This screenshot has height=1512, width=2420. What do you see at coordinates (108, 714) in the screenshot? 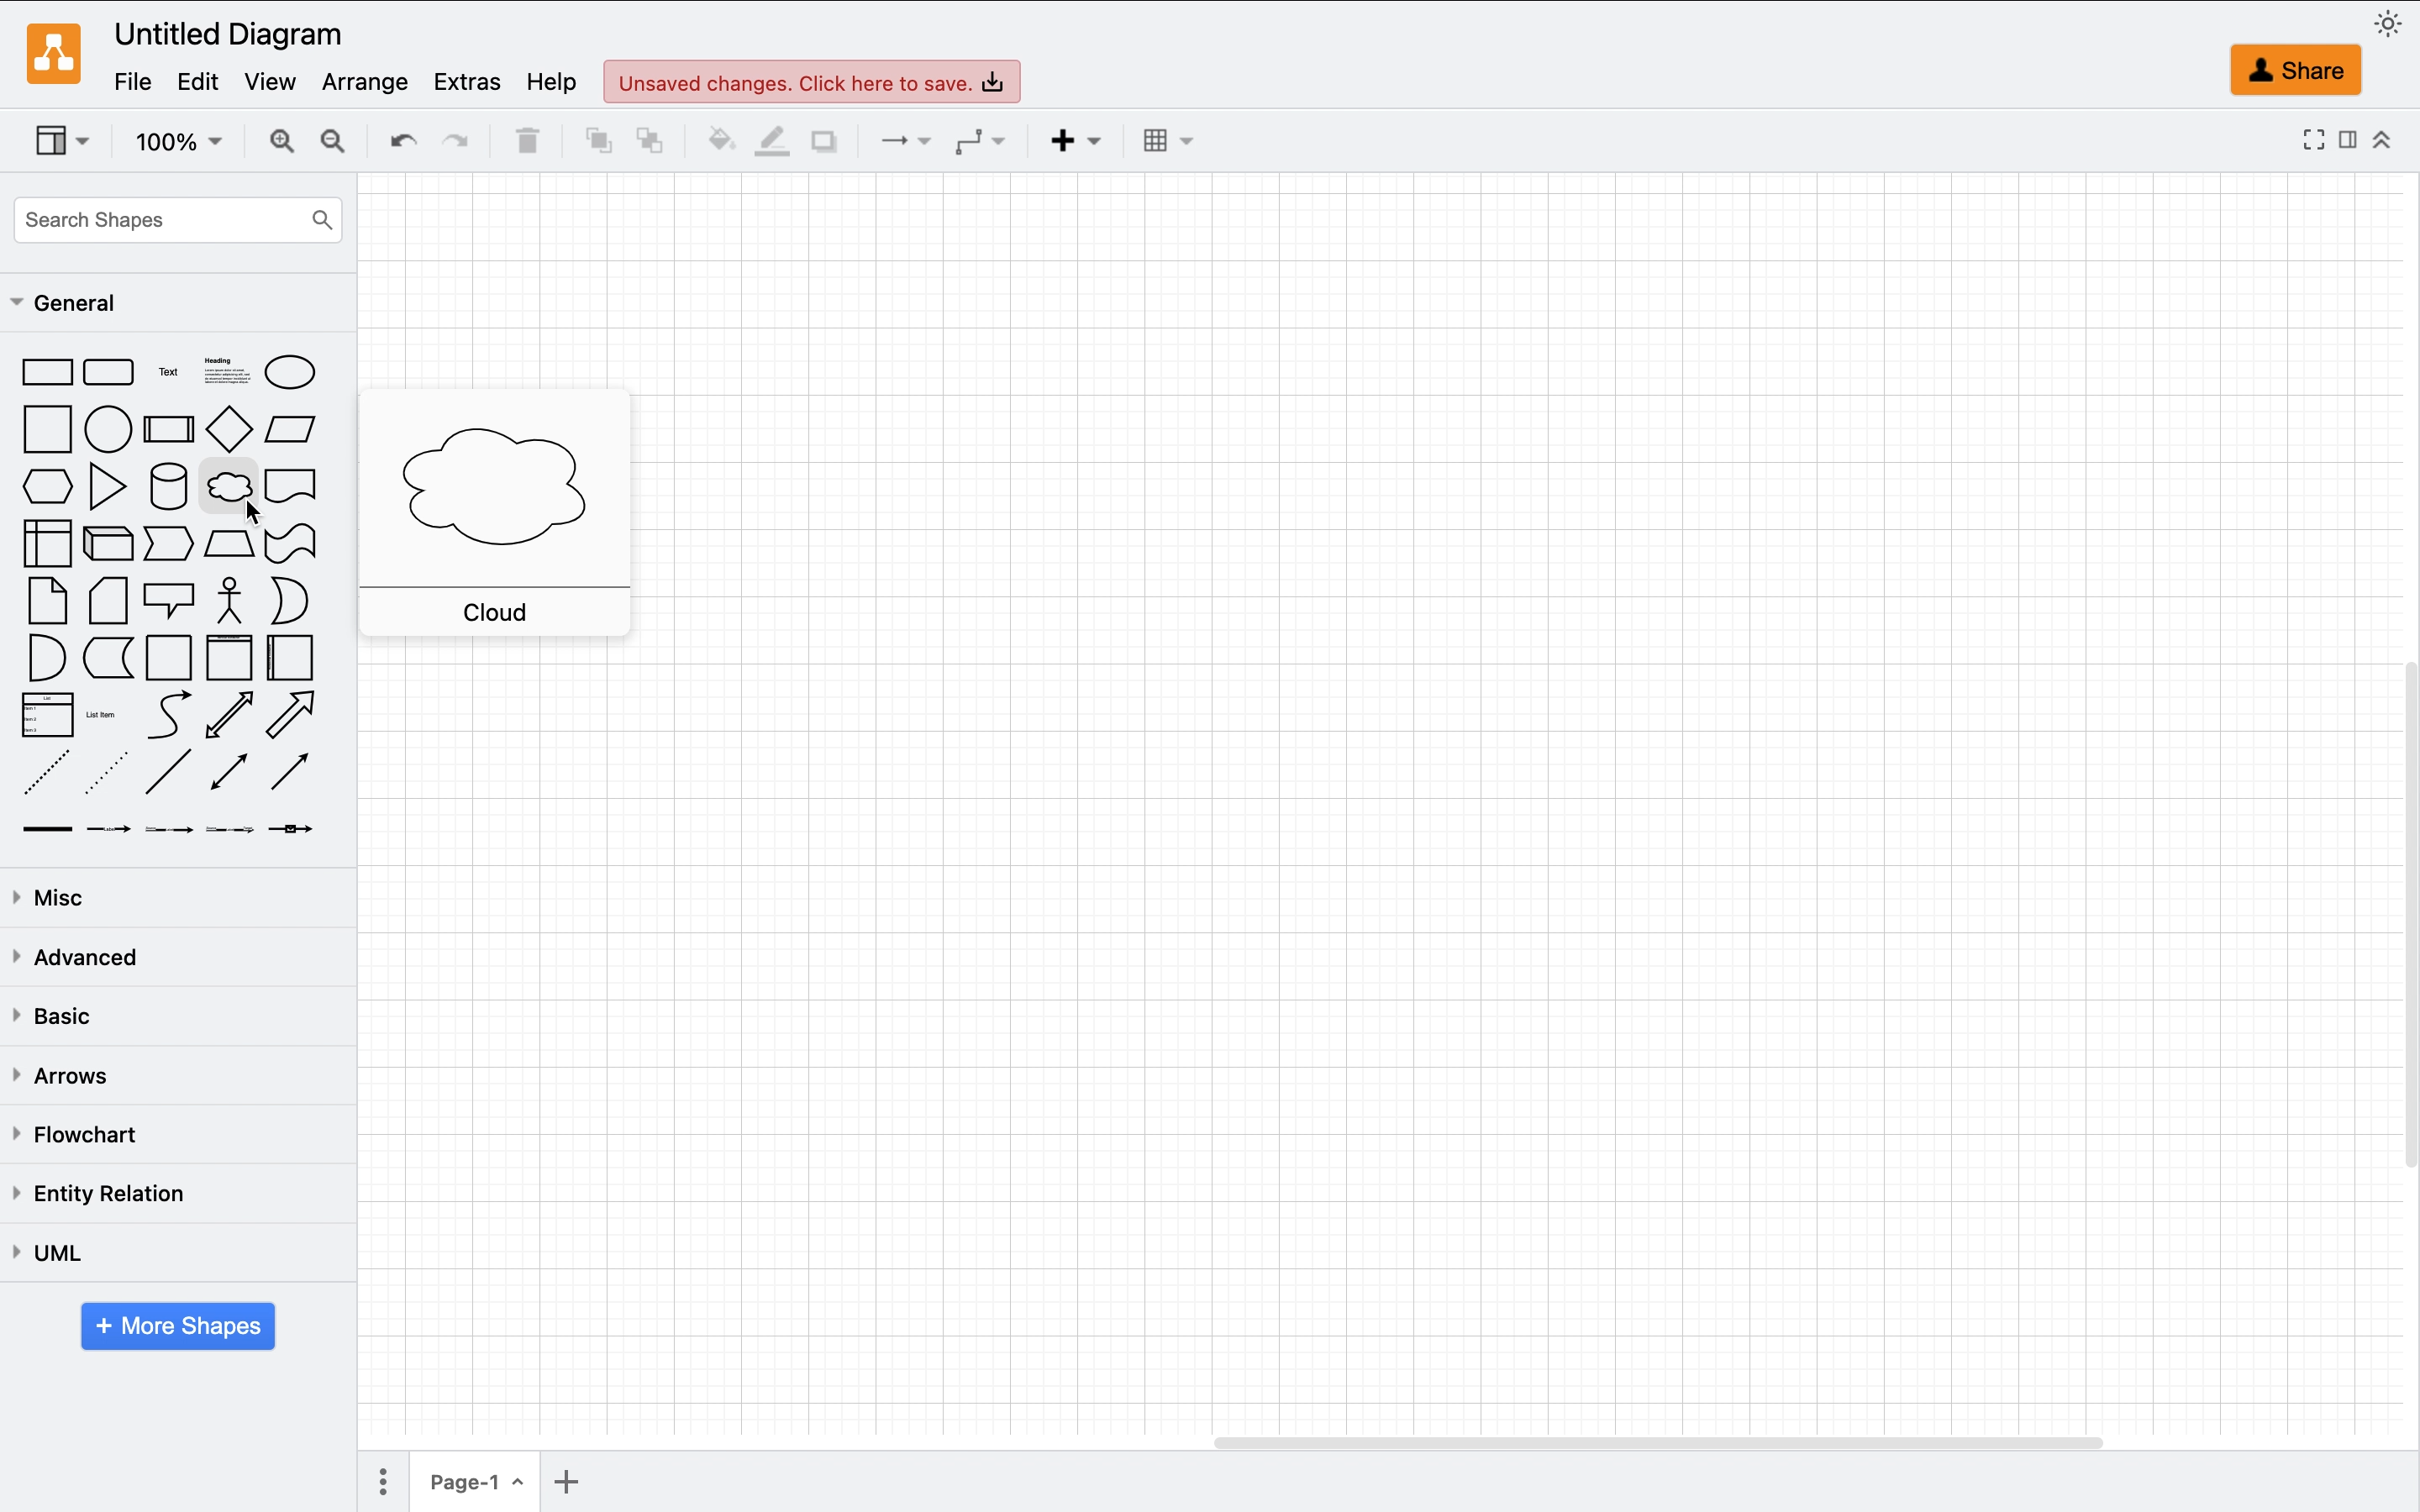
I see `list item` at bounding box center [108, 714].